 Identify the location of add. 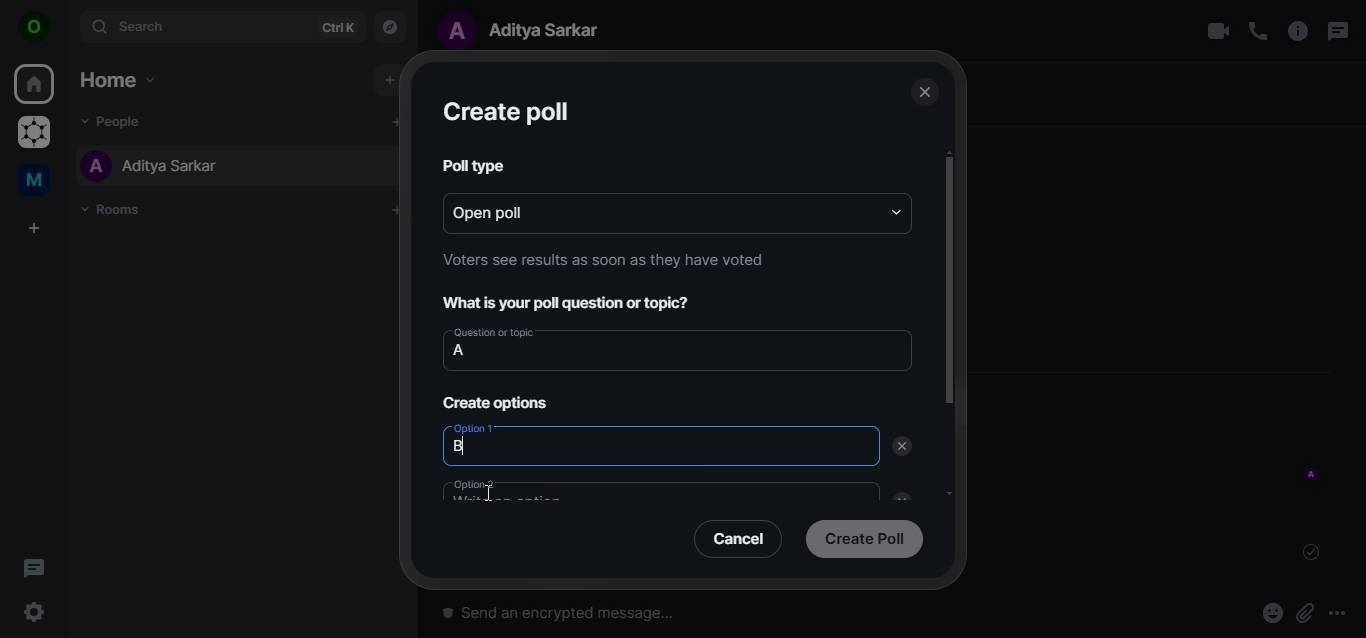
(394, 121).